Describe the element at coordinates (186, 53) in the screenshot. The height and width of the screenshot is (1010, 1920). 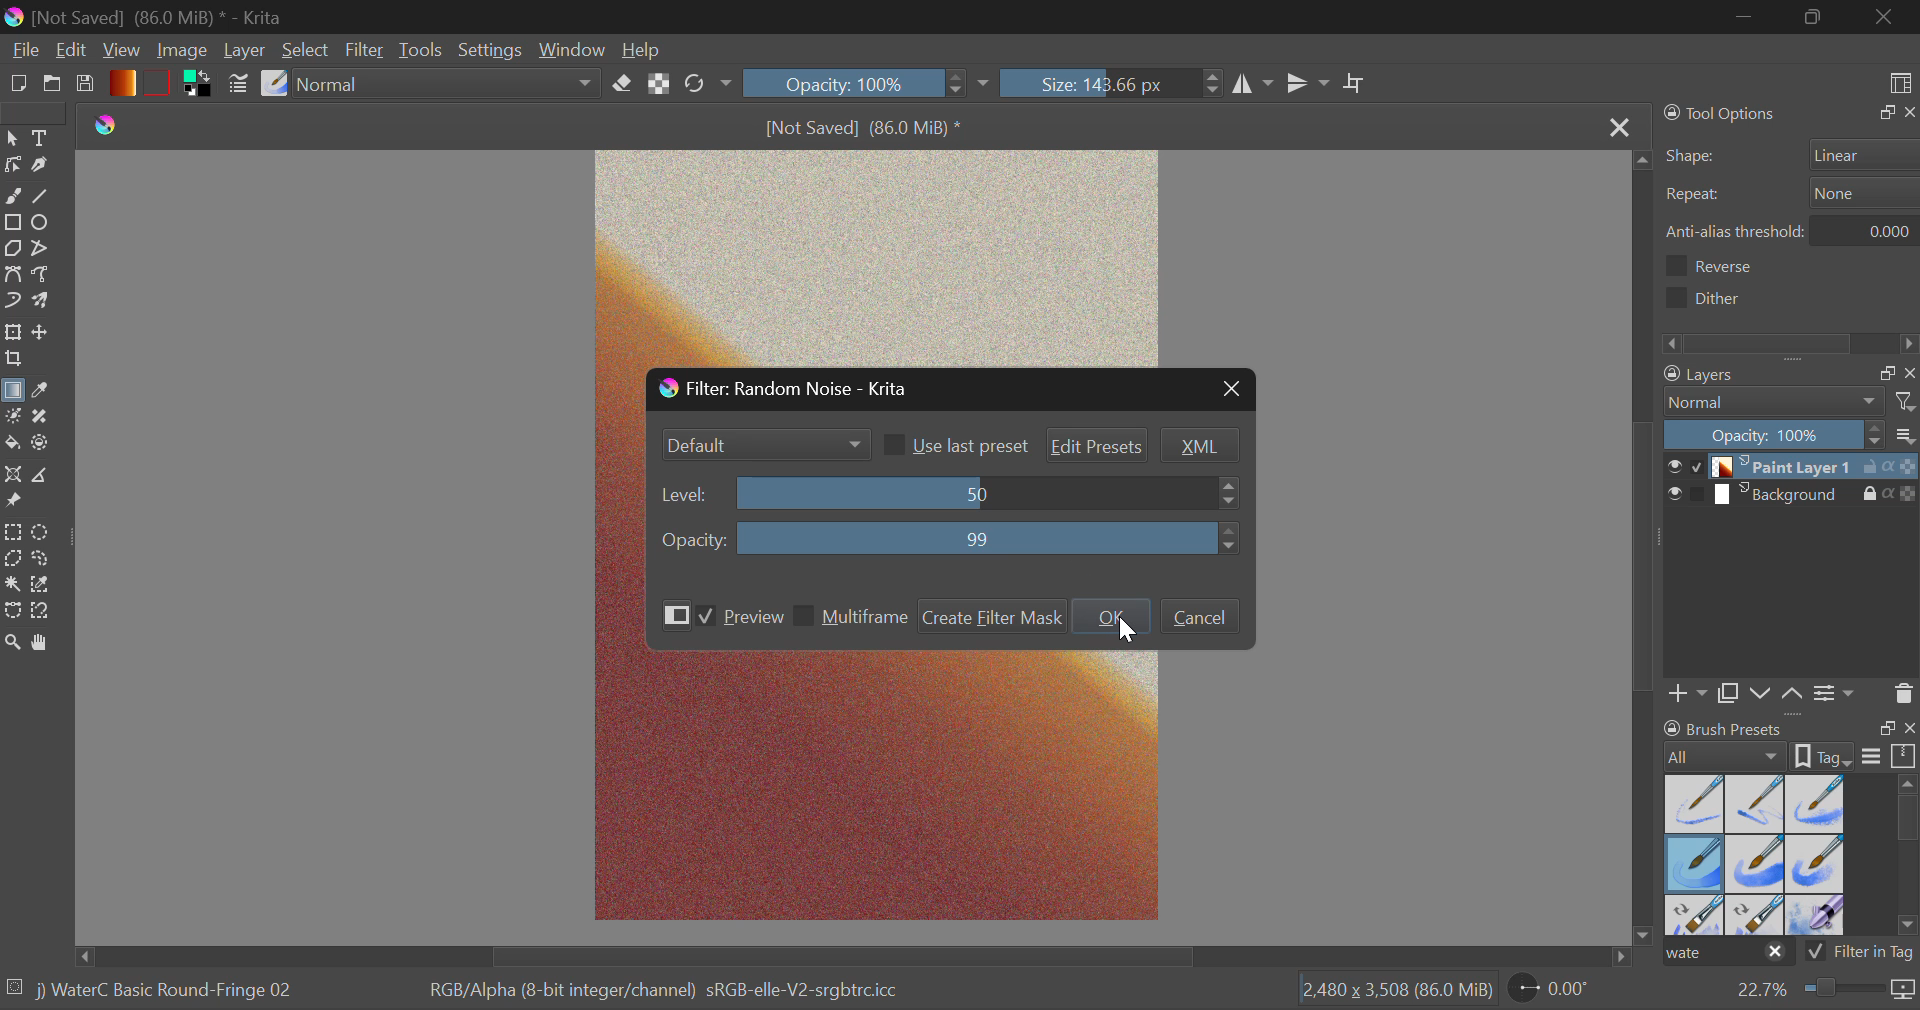
I see `Image` at that location.